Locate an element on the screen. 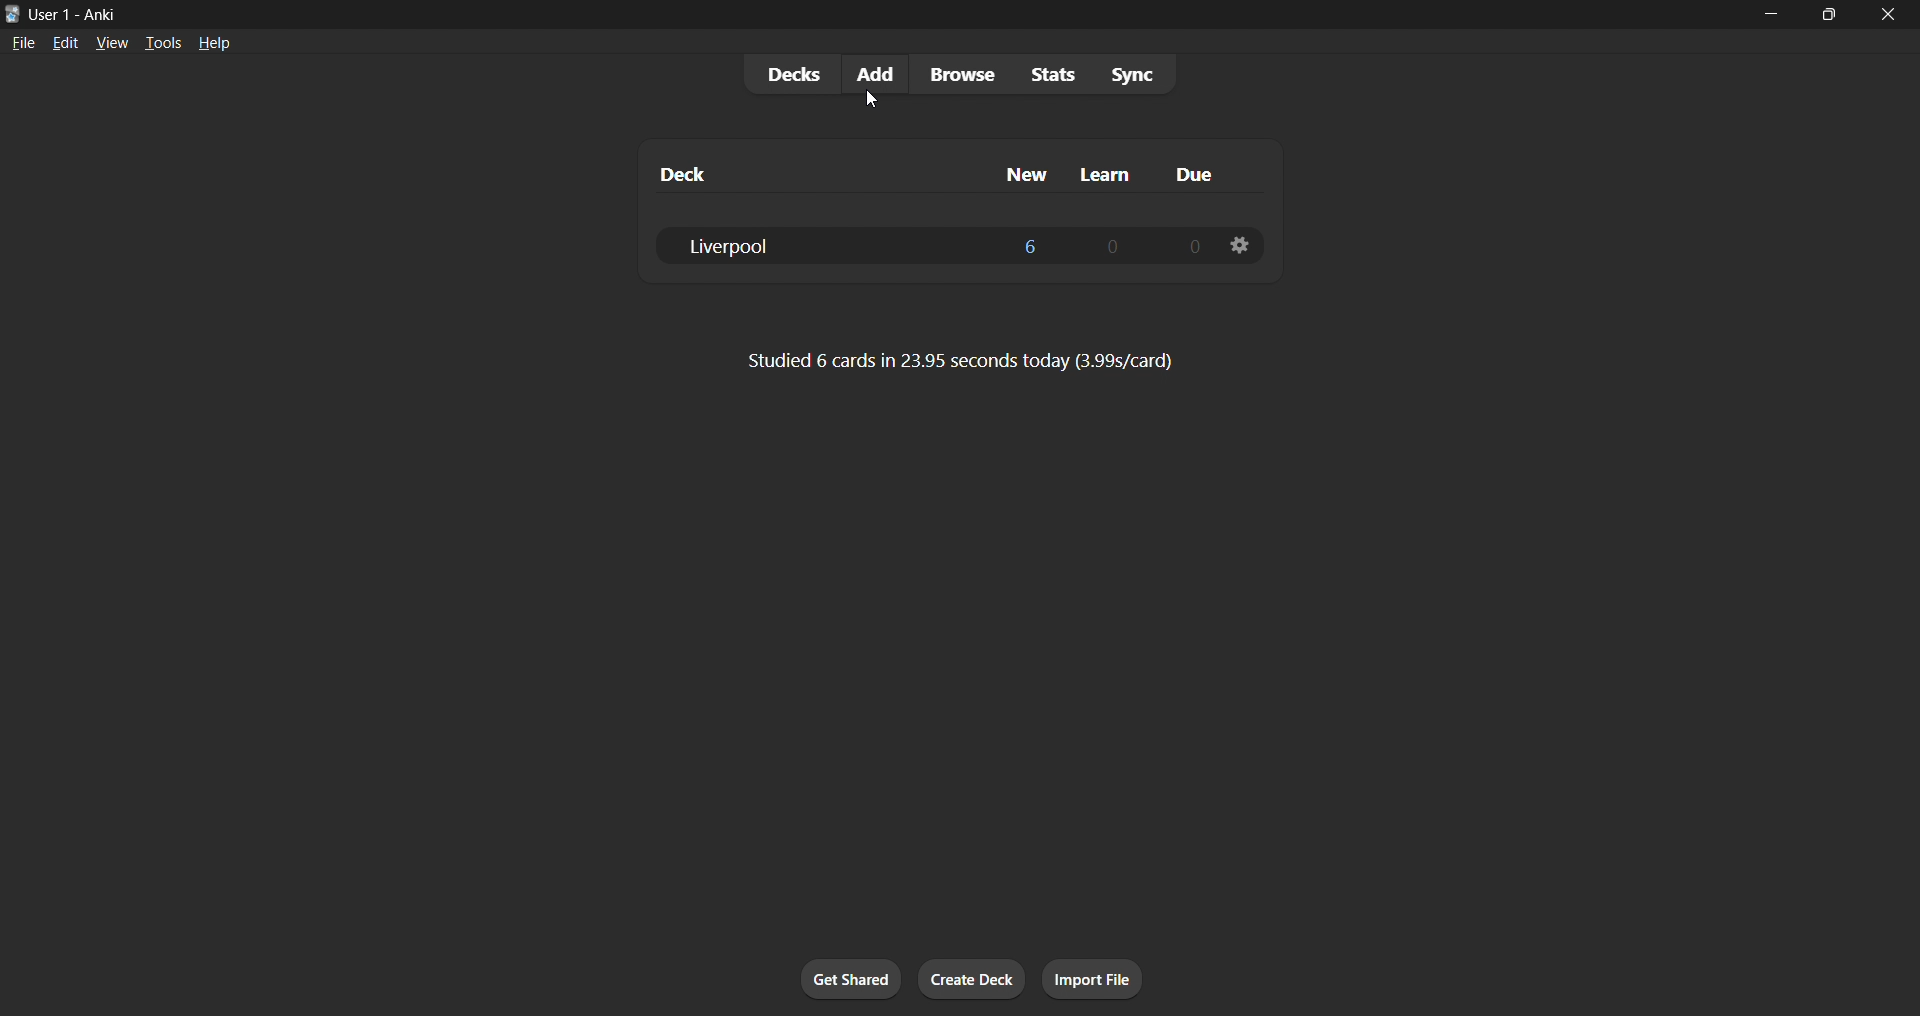  learn column is located at coordinates (1106, 176).